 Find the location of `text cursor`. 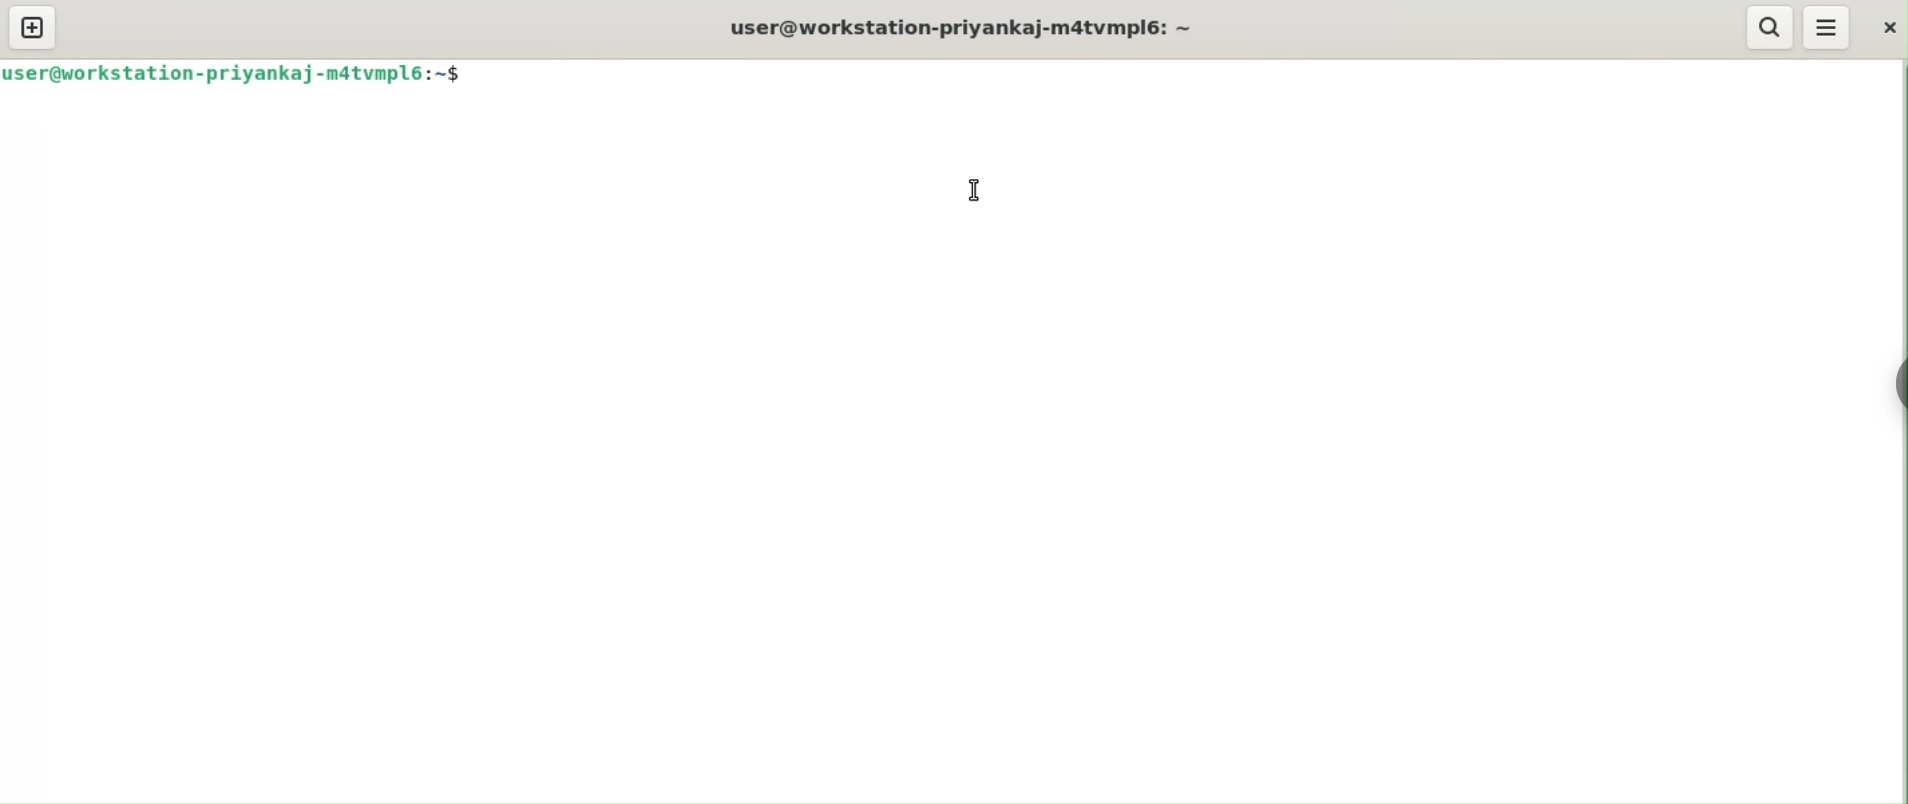

text cursor is located at coordinates (971, 186).